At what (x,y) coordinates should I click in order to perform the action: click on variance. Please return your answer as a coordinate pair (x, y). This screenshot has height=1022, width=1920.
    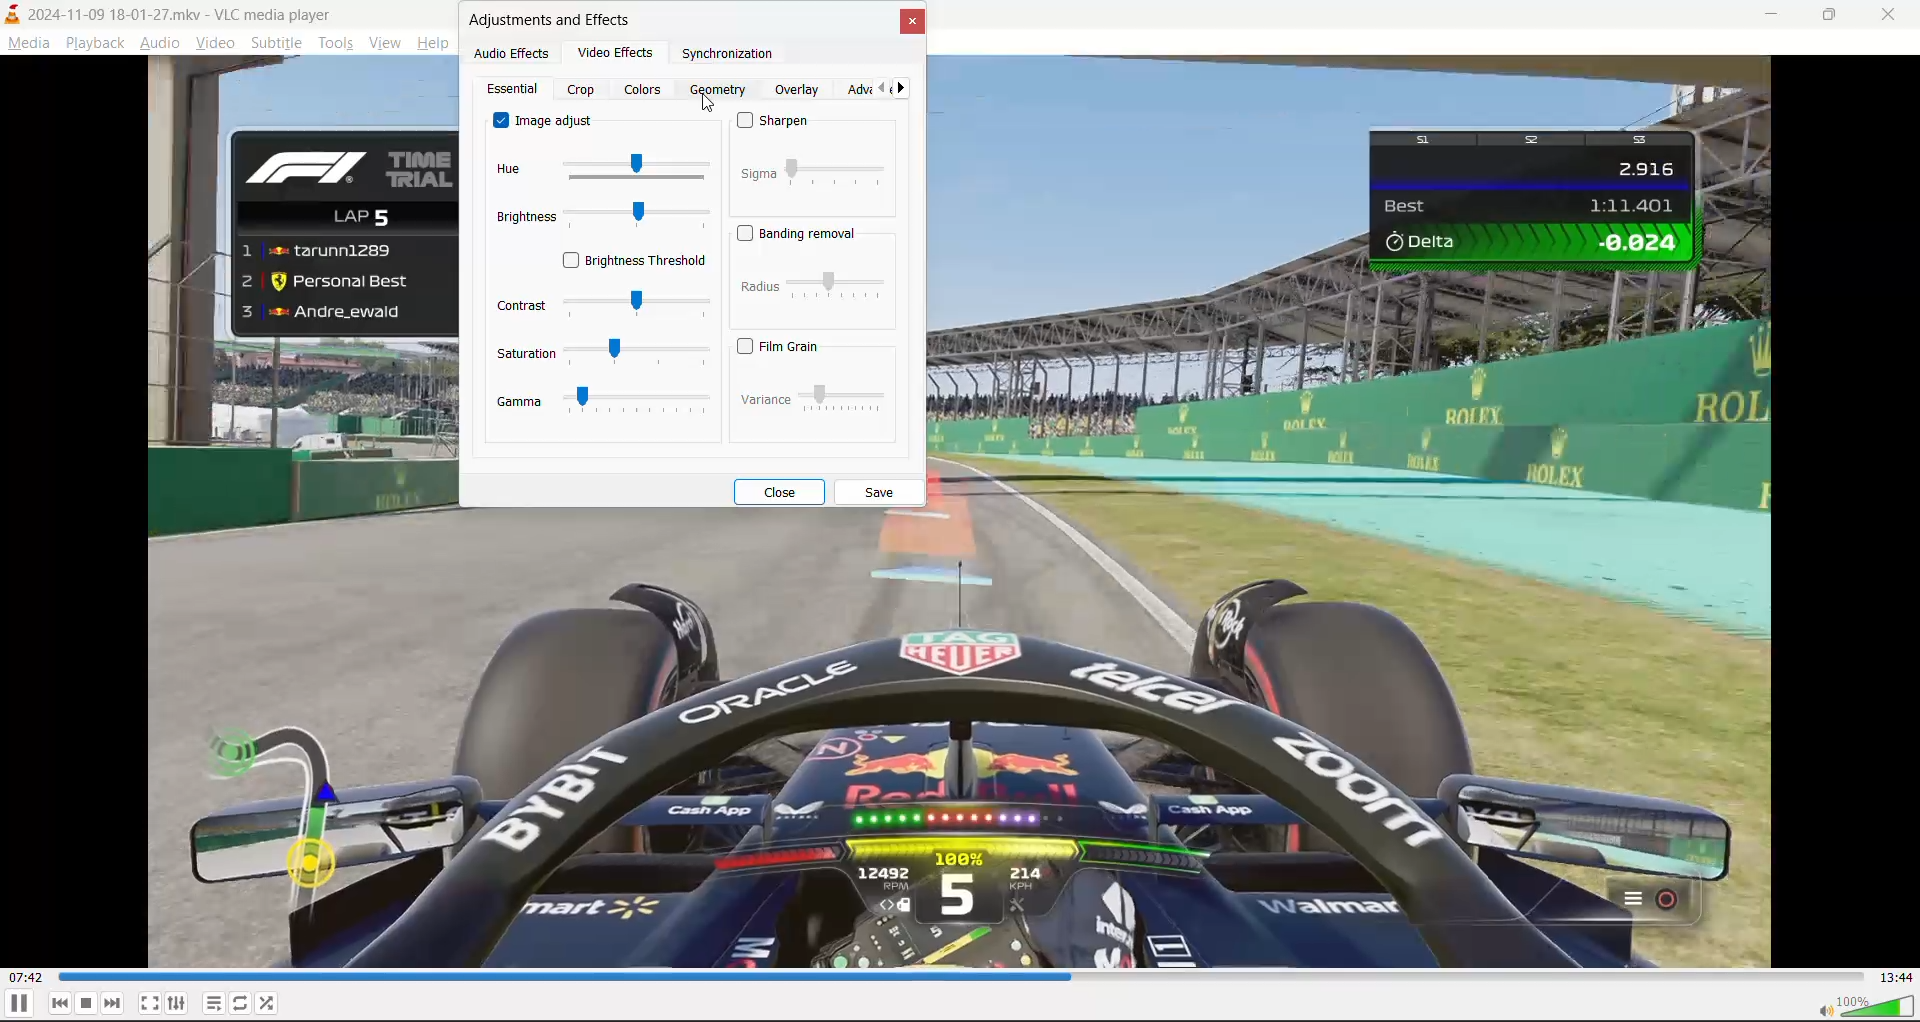
    Looking at the image, I should click on (813, 395).